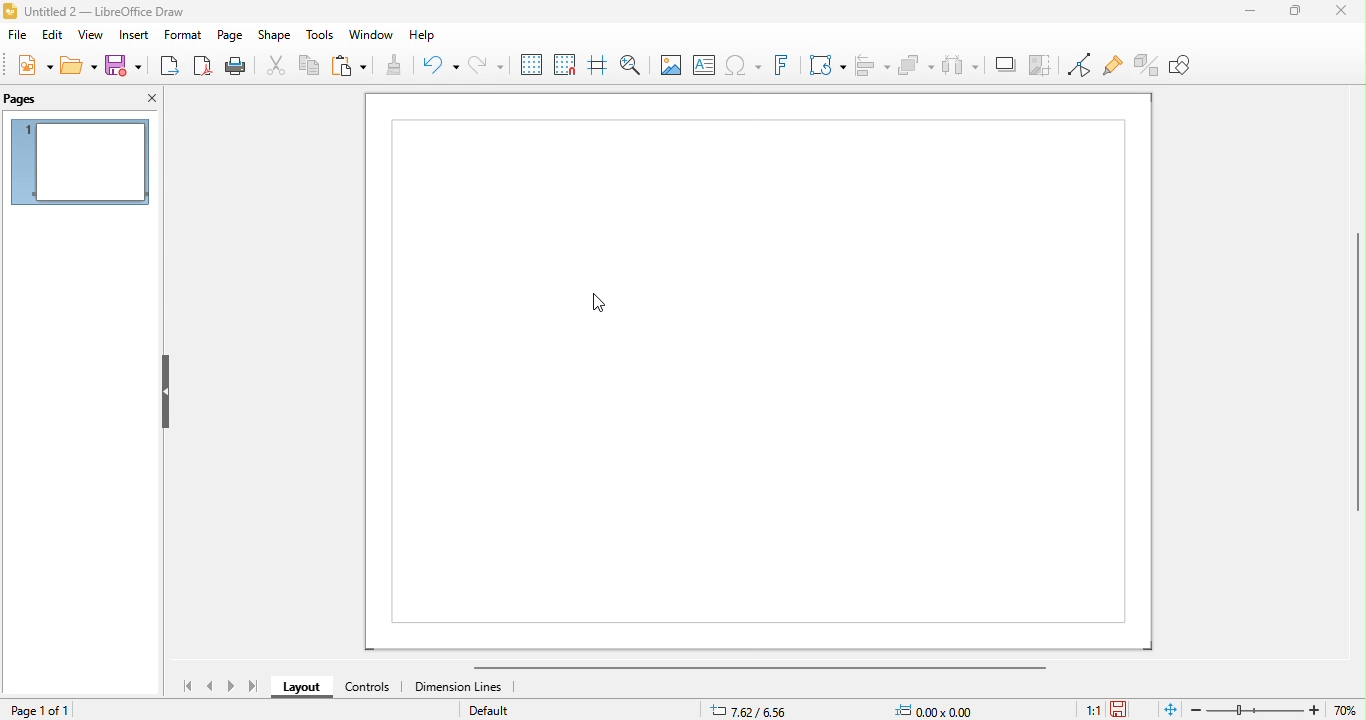 This screenshot has width=1366, height=720. Describe the element at coordinates (231, 35) in the screenshot. I see `page` at that location.